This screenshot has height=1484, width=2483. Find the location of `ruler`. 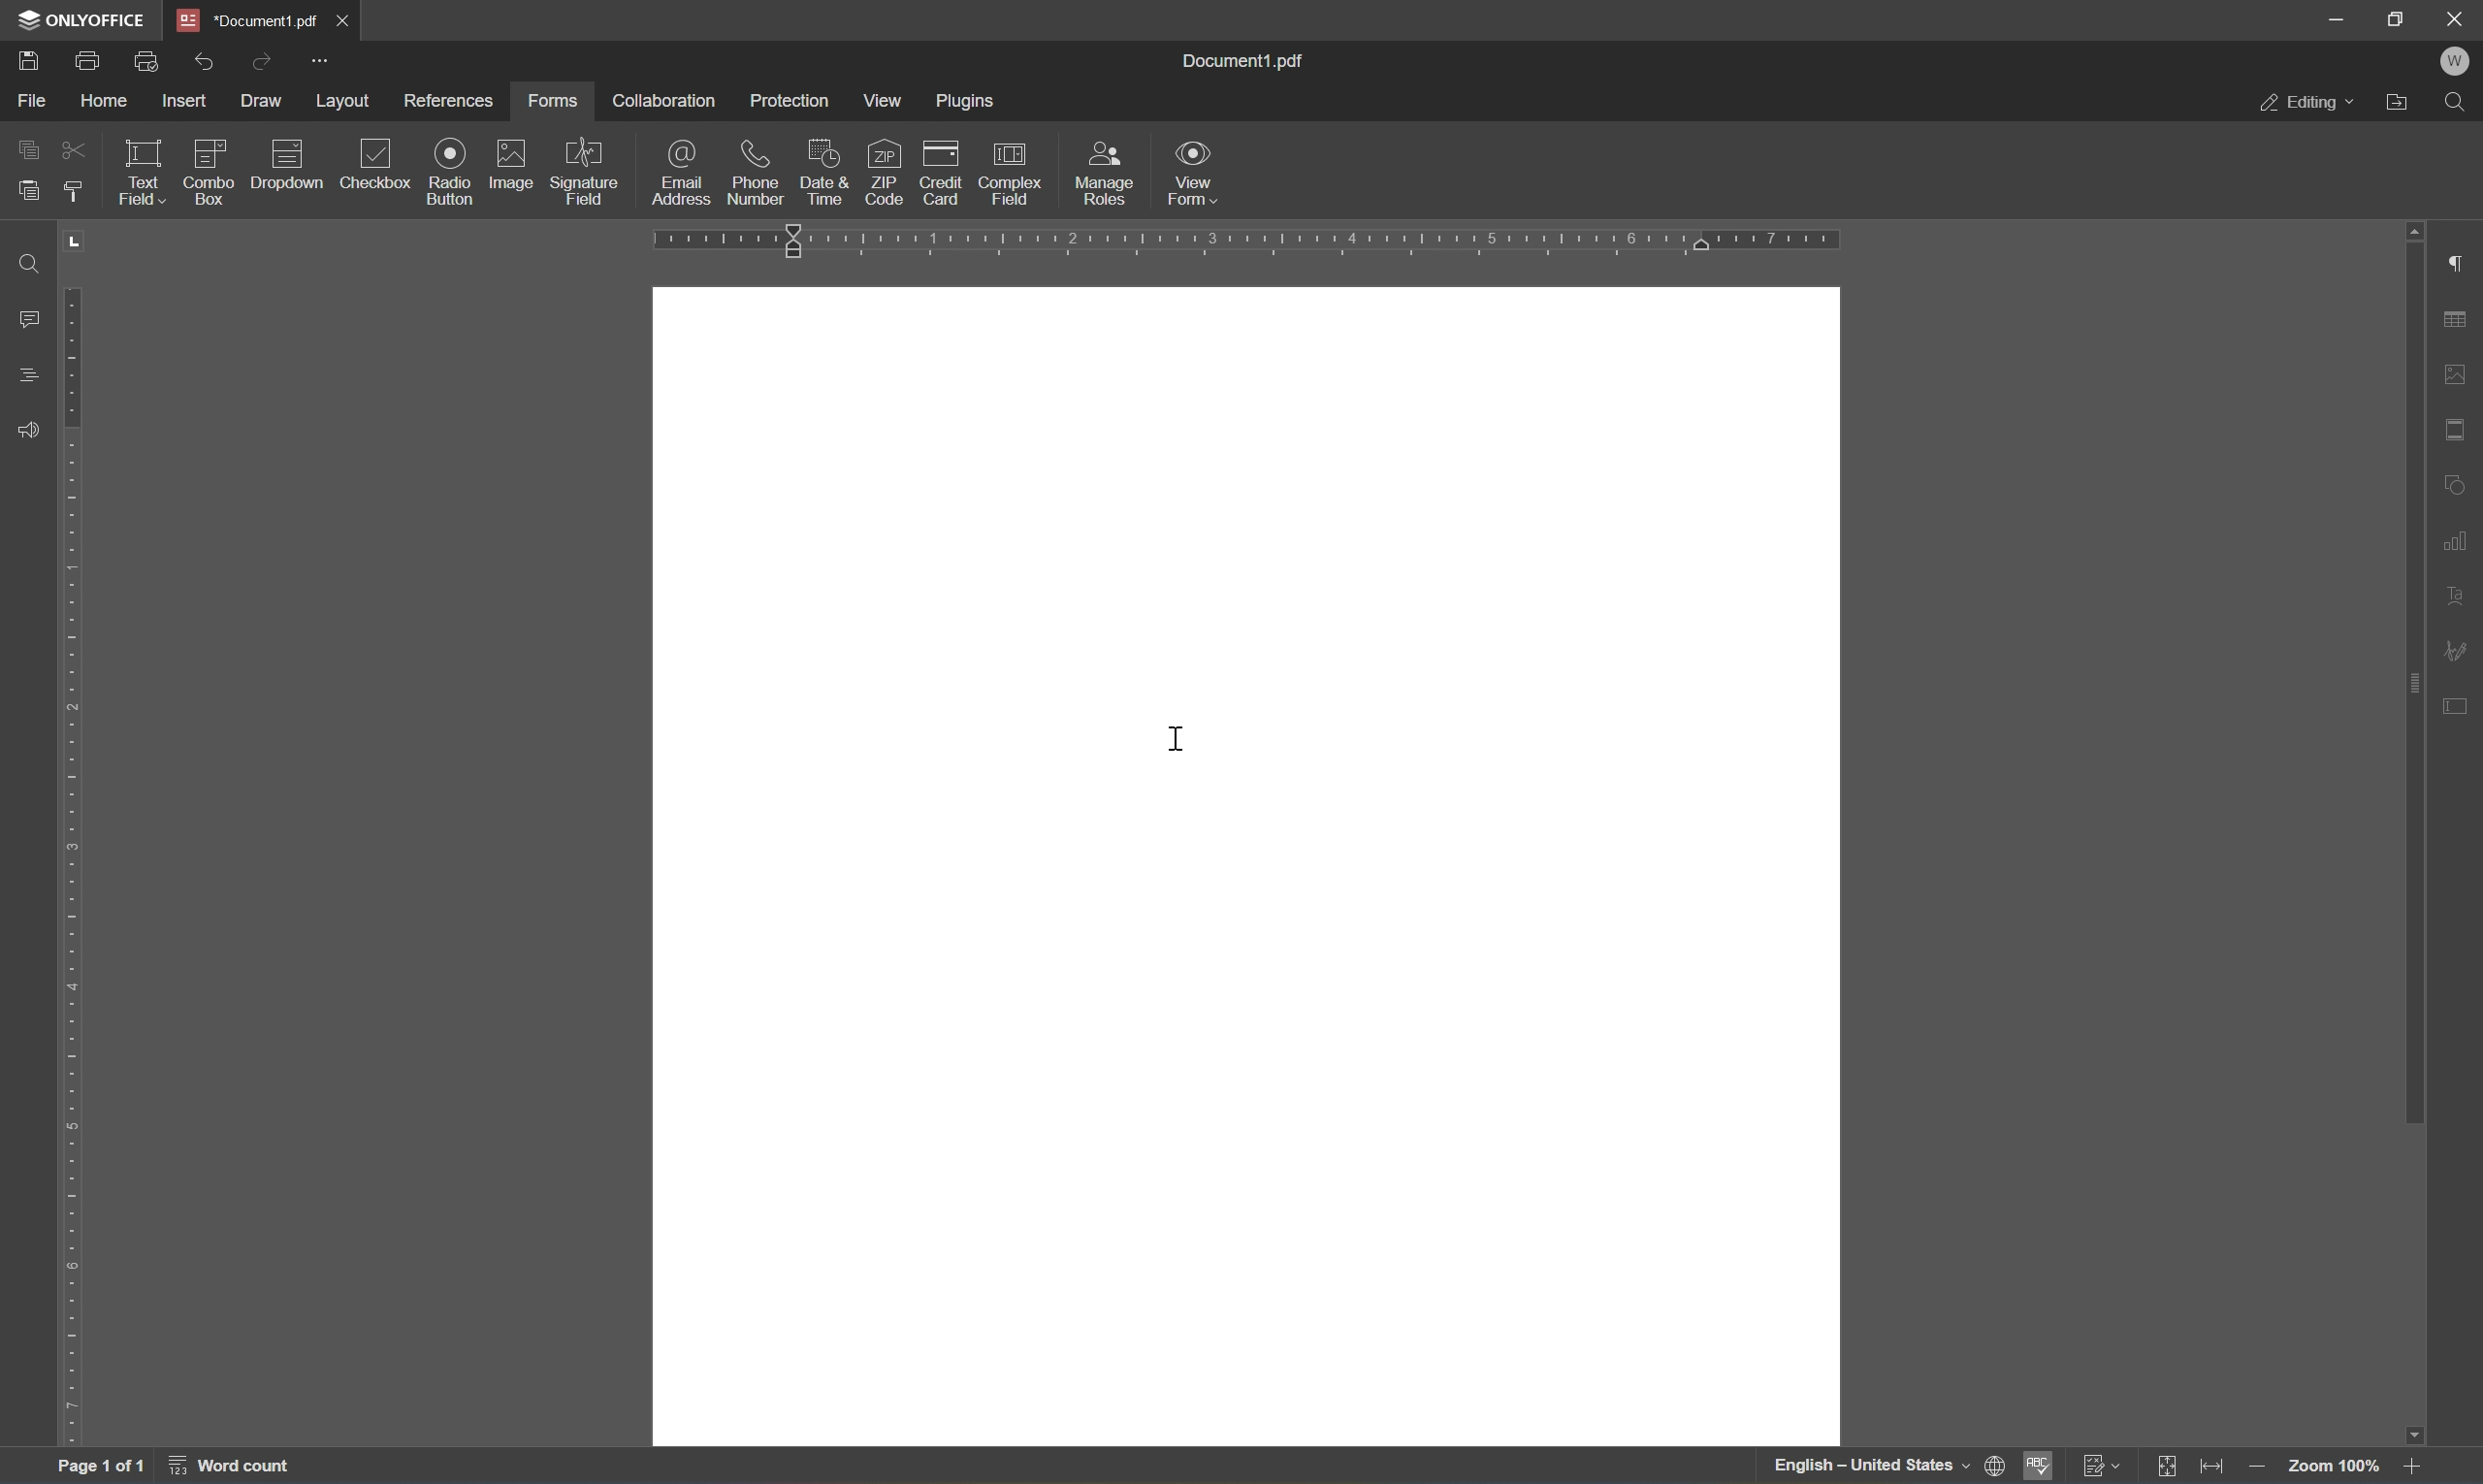

ruler is located at coordinates (1257, 241).